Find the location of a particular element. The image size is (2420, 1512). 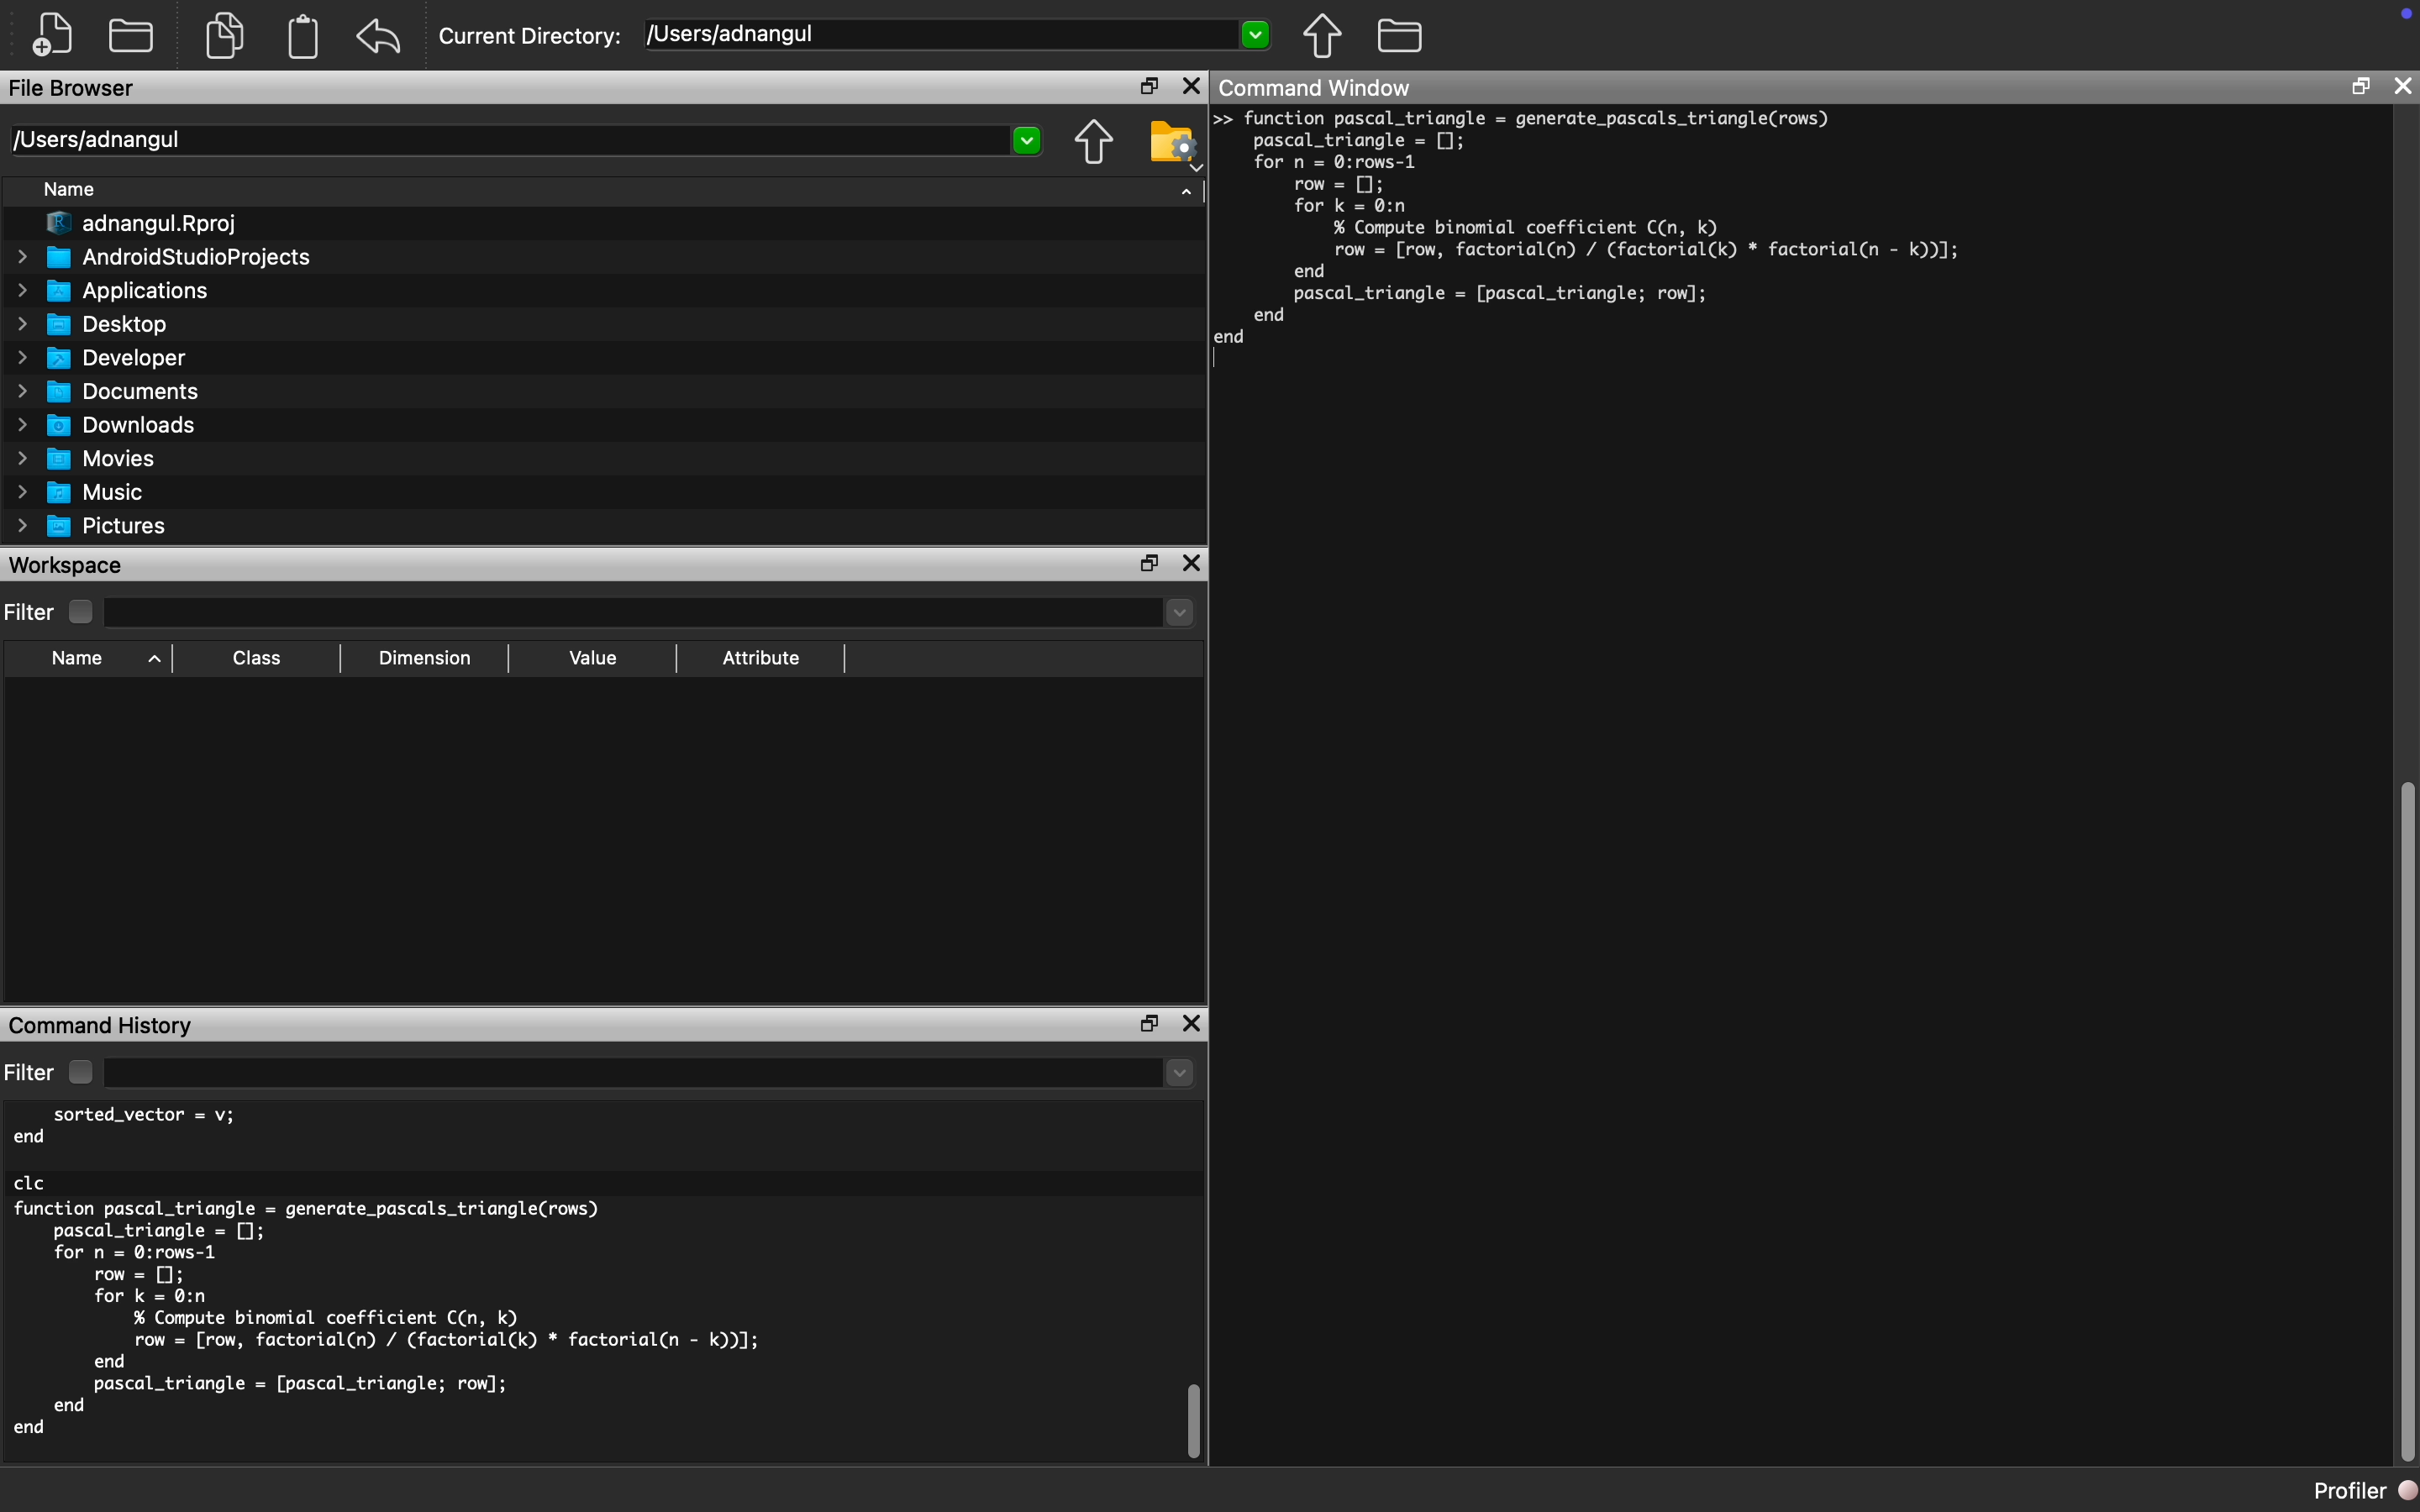

Scroll is located at coordinates (1194, 1296).